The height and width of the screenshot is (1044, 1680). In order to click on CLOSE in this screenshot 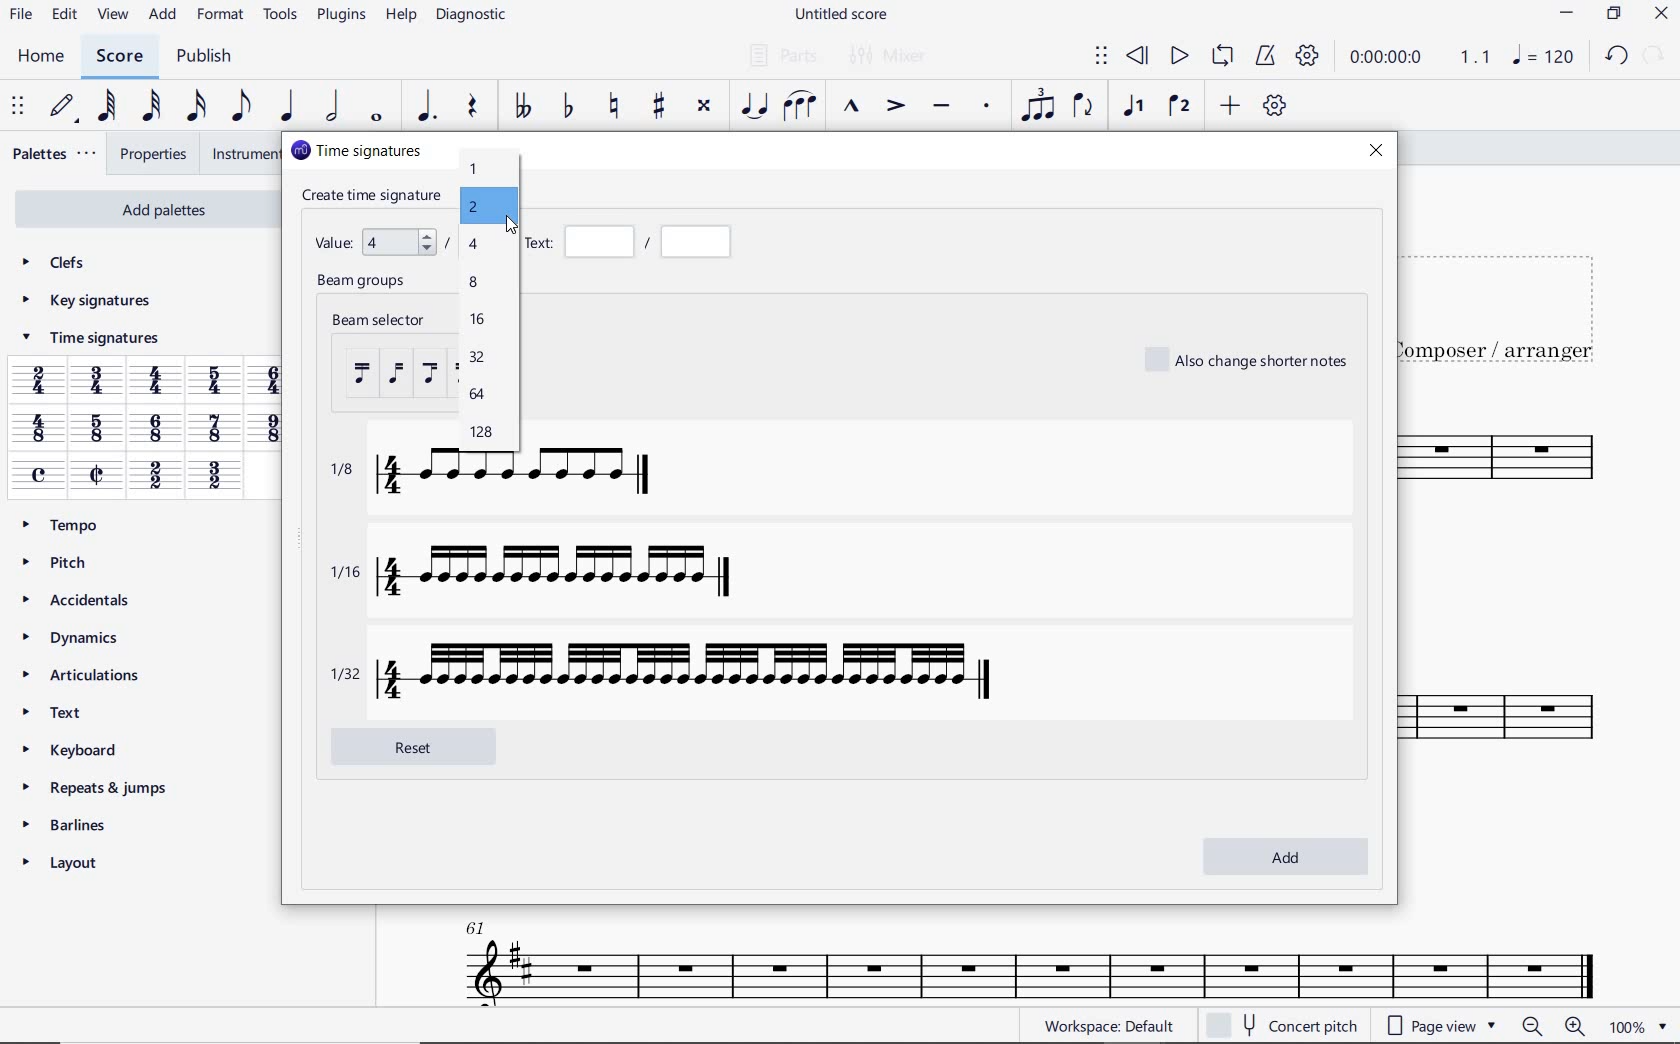, I will do `click(1661, 14)`.